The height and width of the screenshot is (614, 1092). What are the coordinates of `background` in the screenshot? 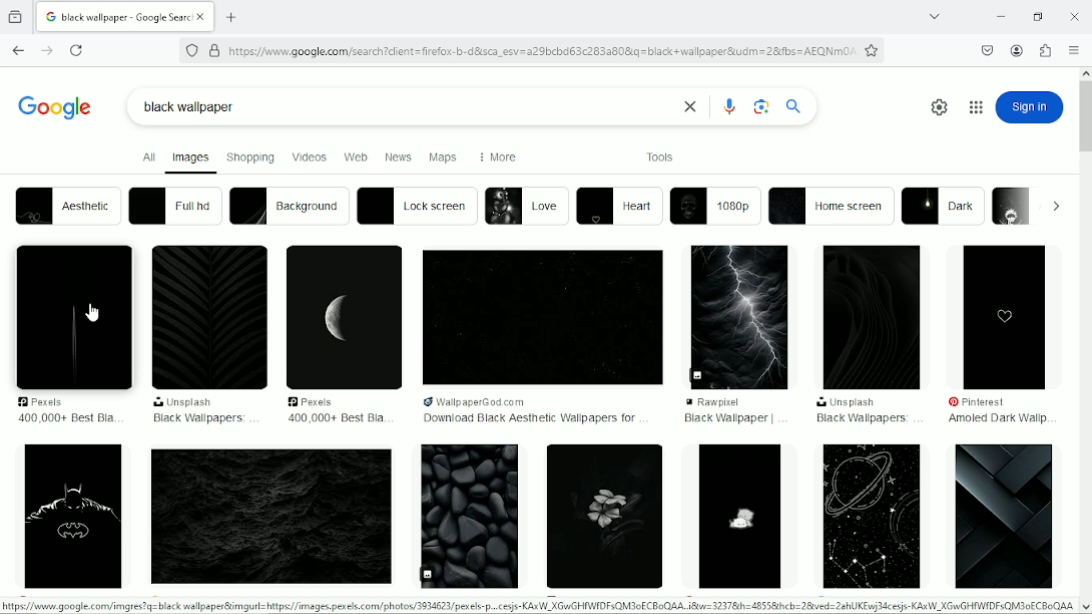 It's located at (288, 206).